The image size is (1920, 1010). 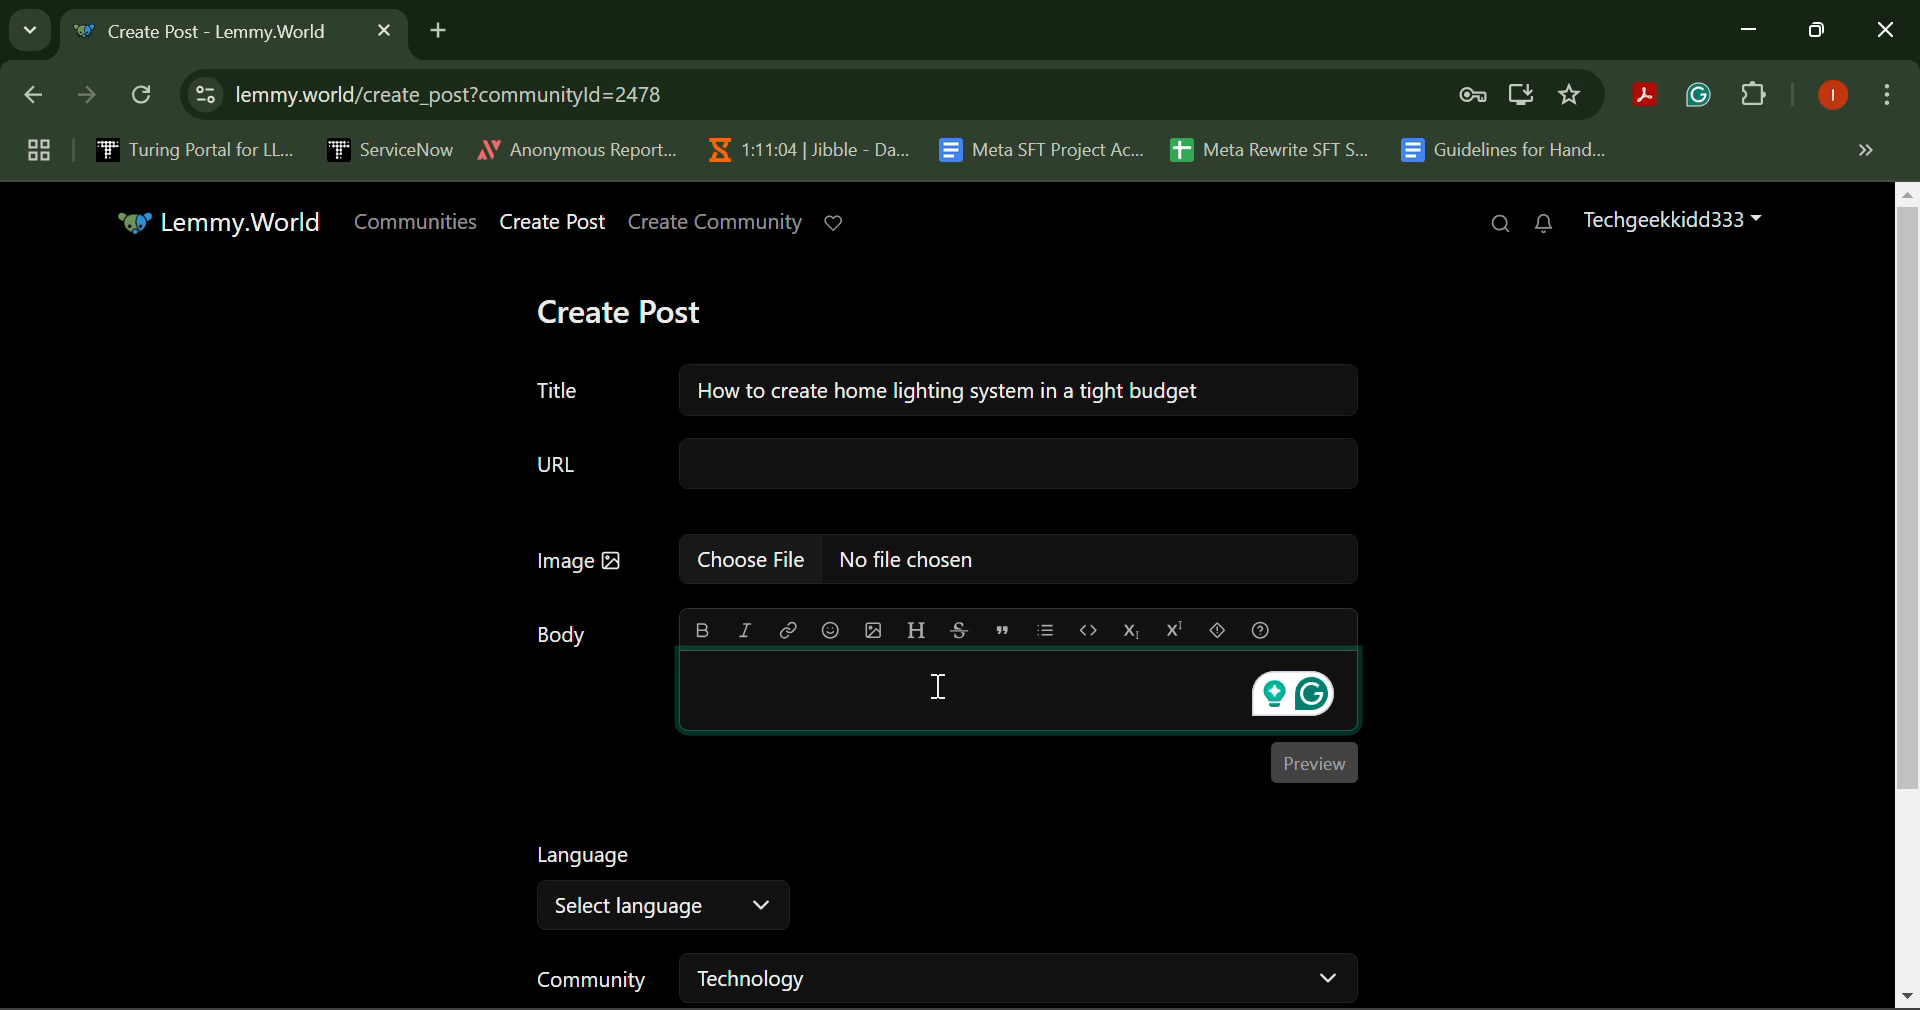 I want to click on Donate to Lemmy, so click(x=836, y=223).